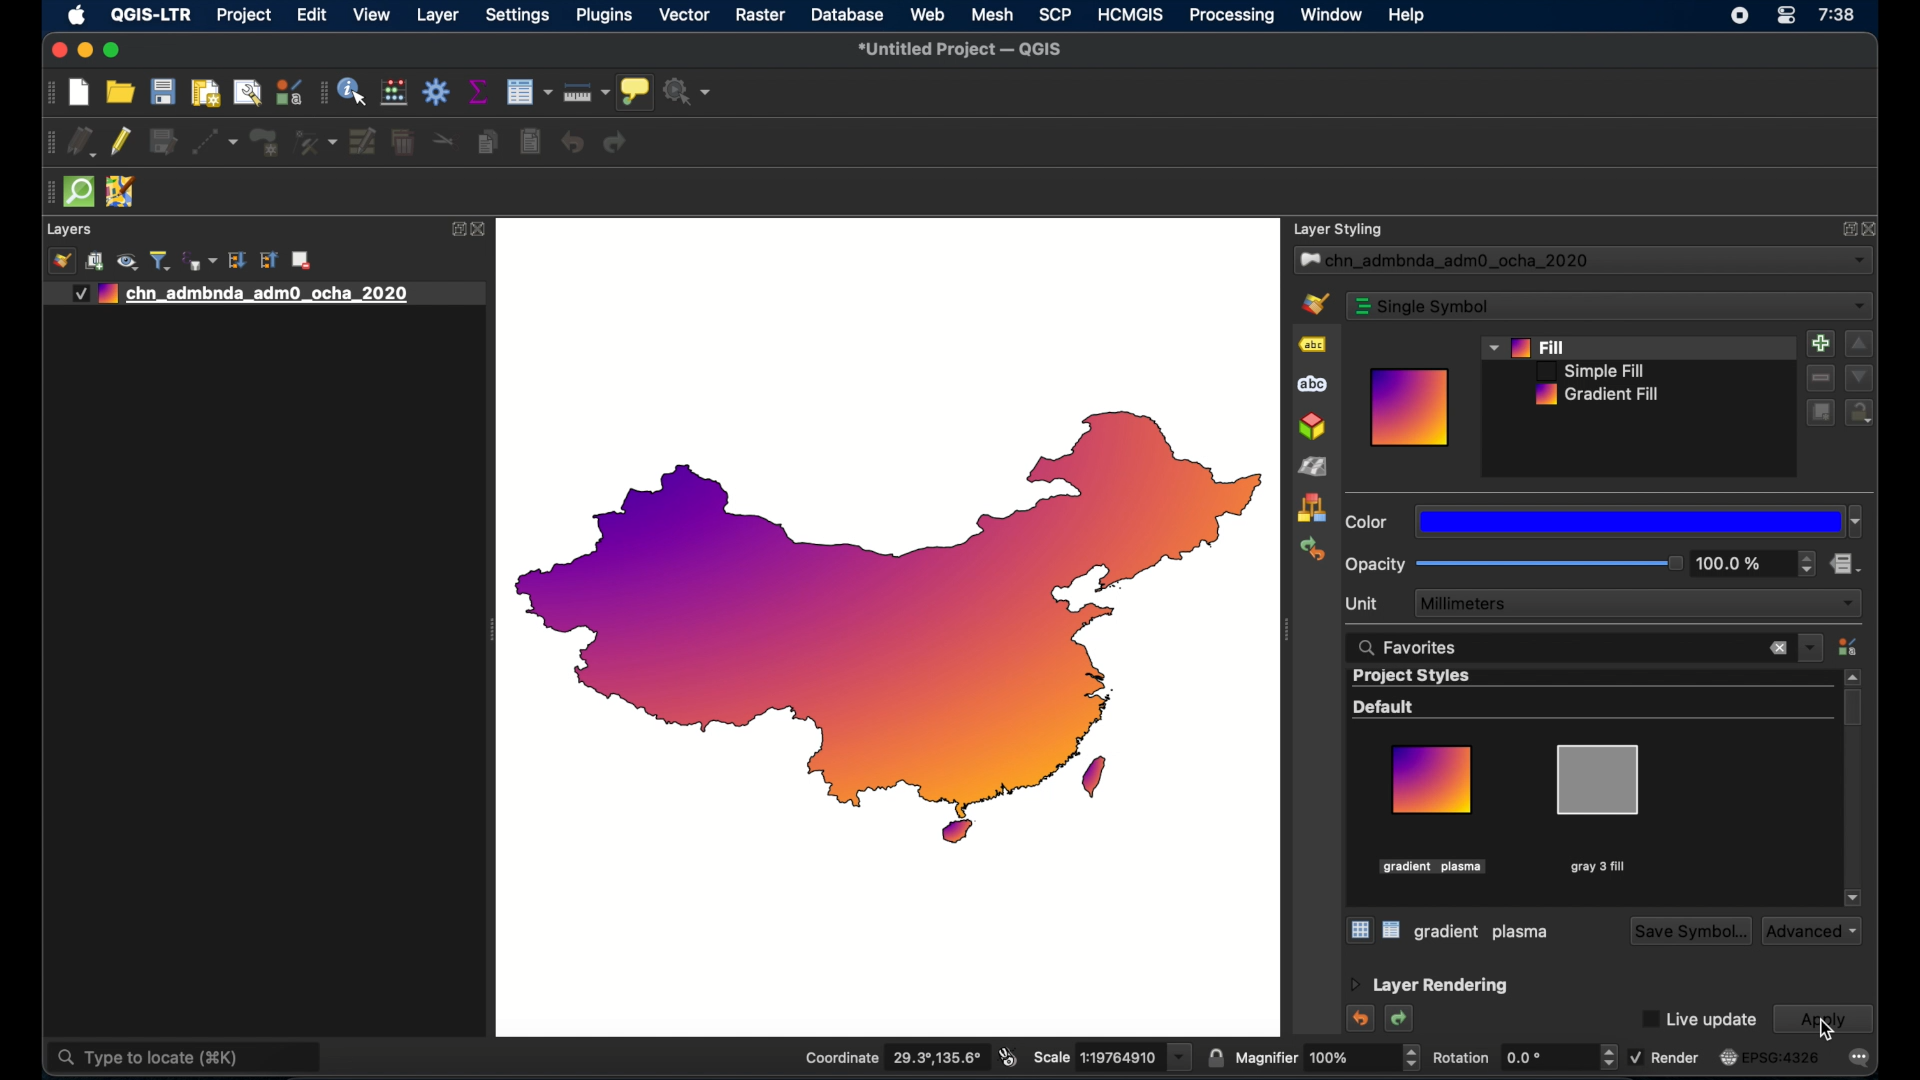 Image resolution: width=1920 pixels, height=1080 pixels. Describe the element at coordinates (1733, 563) in the screenshot. I see `opacity level` at that location.